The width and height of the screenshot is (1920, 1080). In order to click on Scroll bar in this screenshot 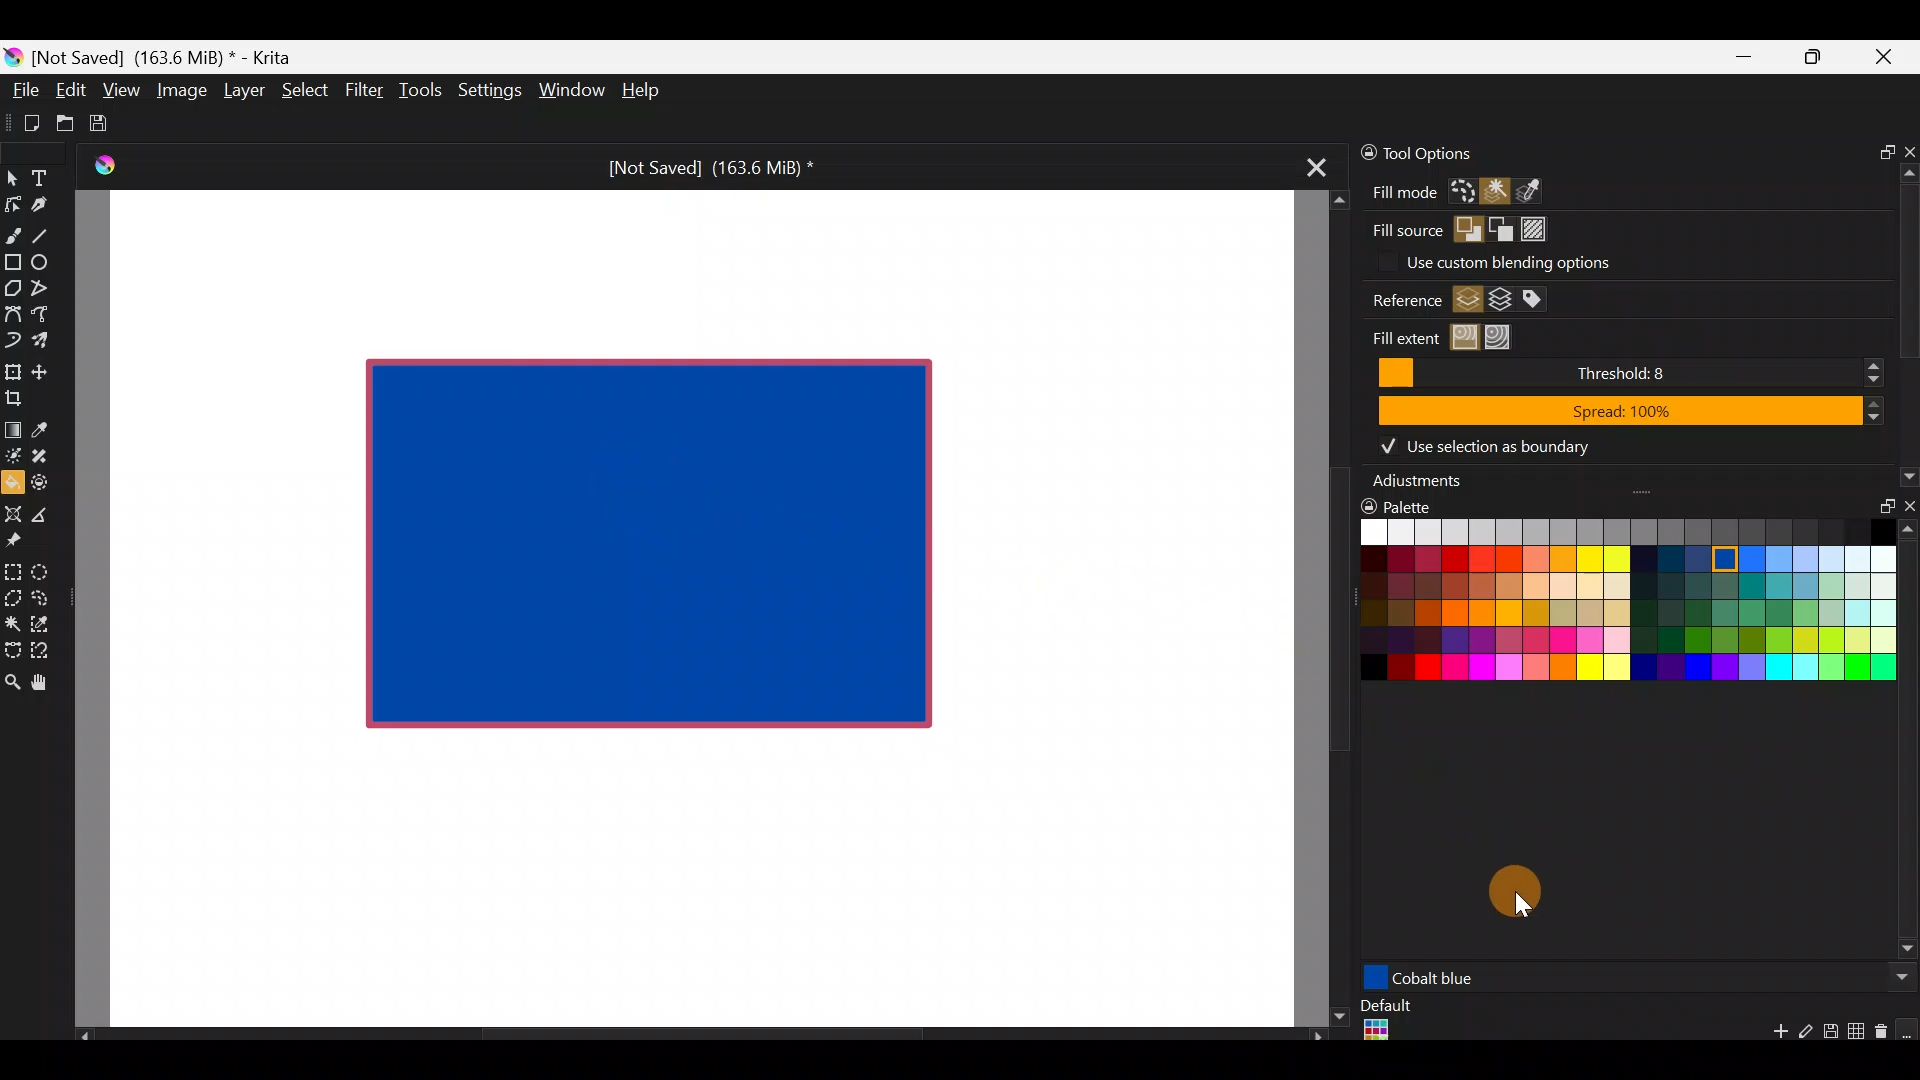, I will do `click(1327, 609)`.